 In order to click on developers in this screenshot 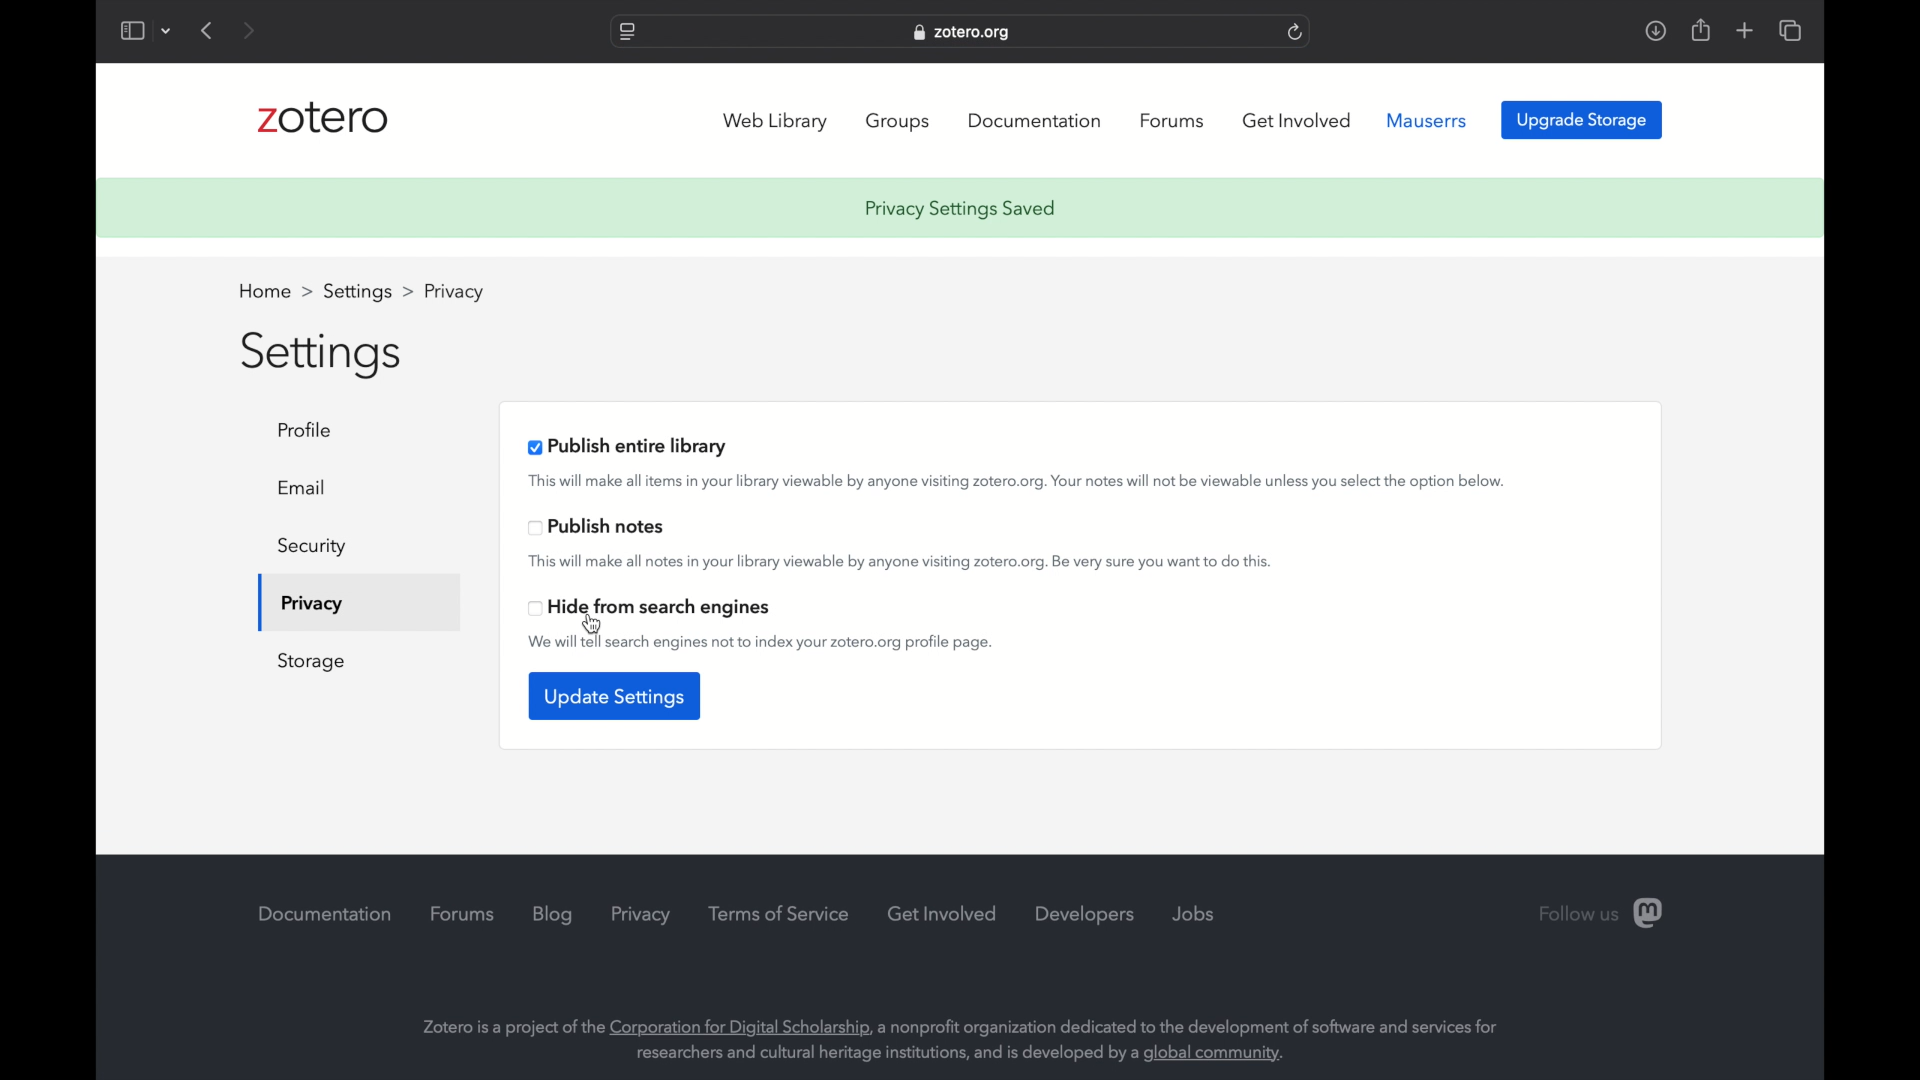, I will do `click(1085, 915)`.